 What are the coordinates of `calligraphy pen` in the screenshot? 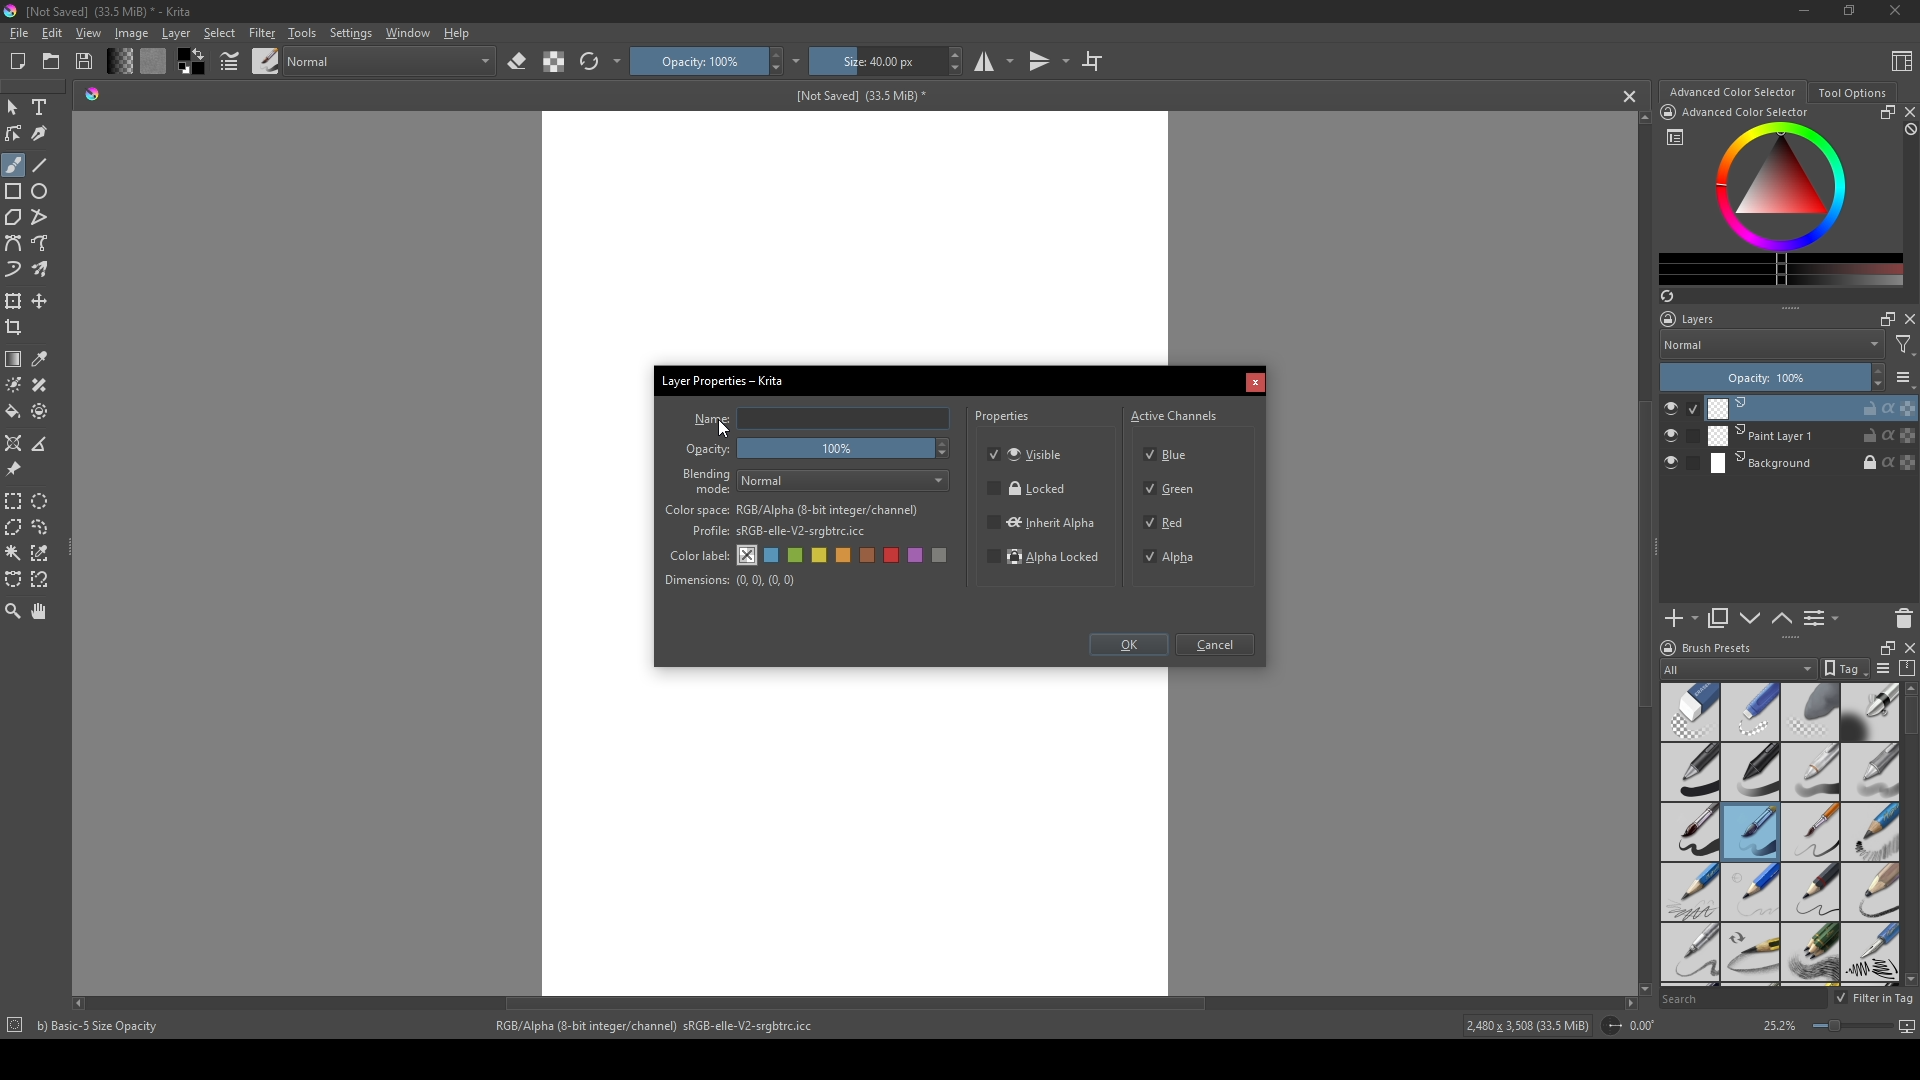 It's located at (1870, 955).